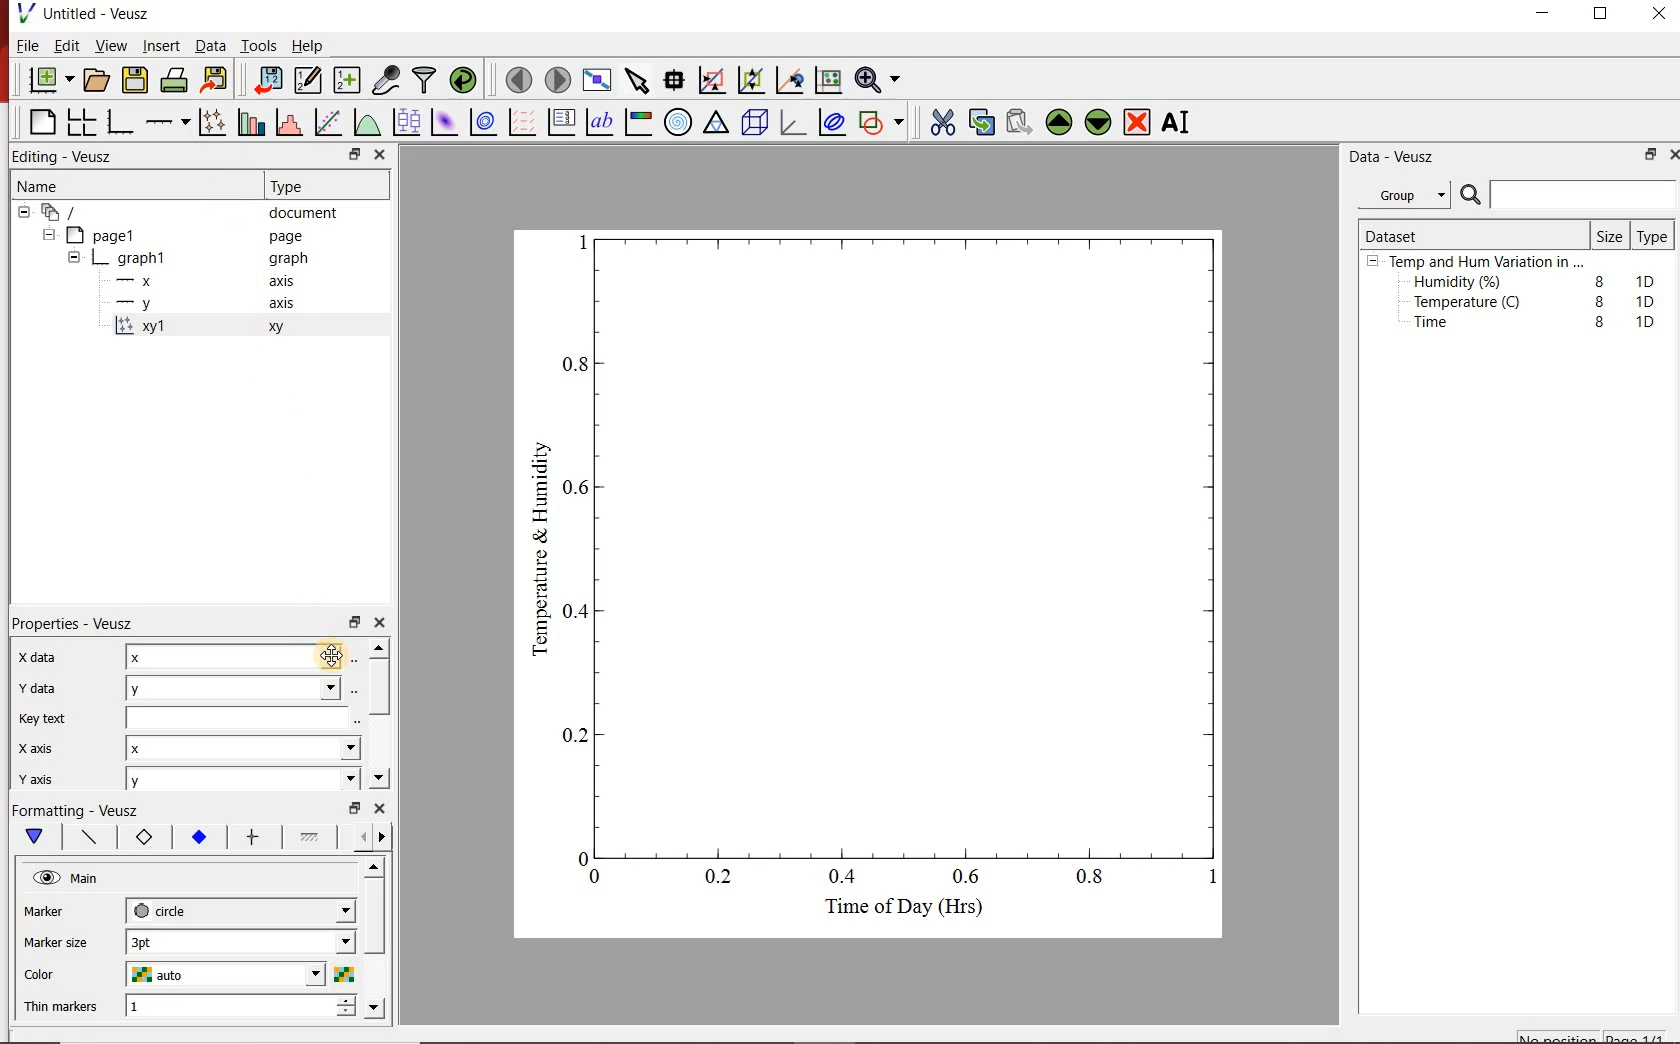 The image size is (1680, 1044). Describe the element at coordinates (44, 685) in the screenshot. I see `y data` at that location.